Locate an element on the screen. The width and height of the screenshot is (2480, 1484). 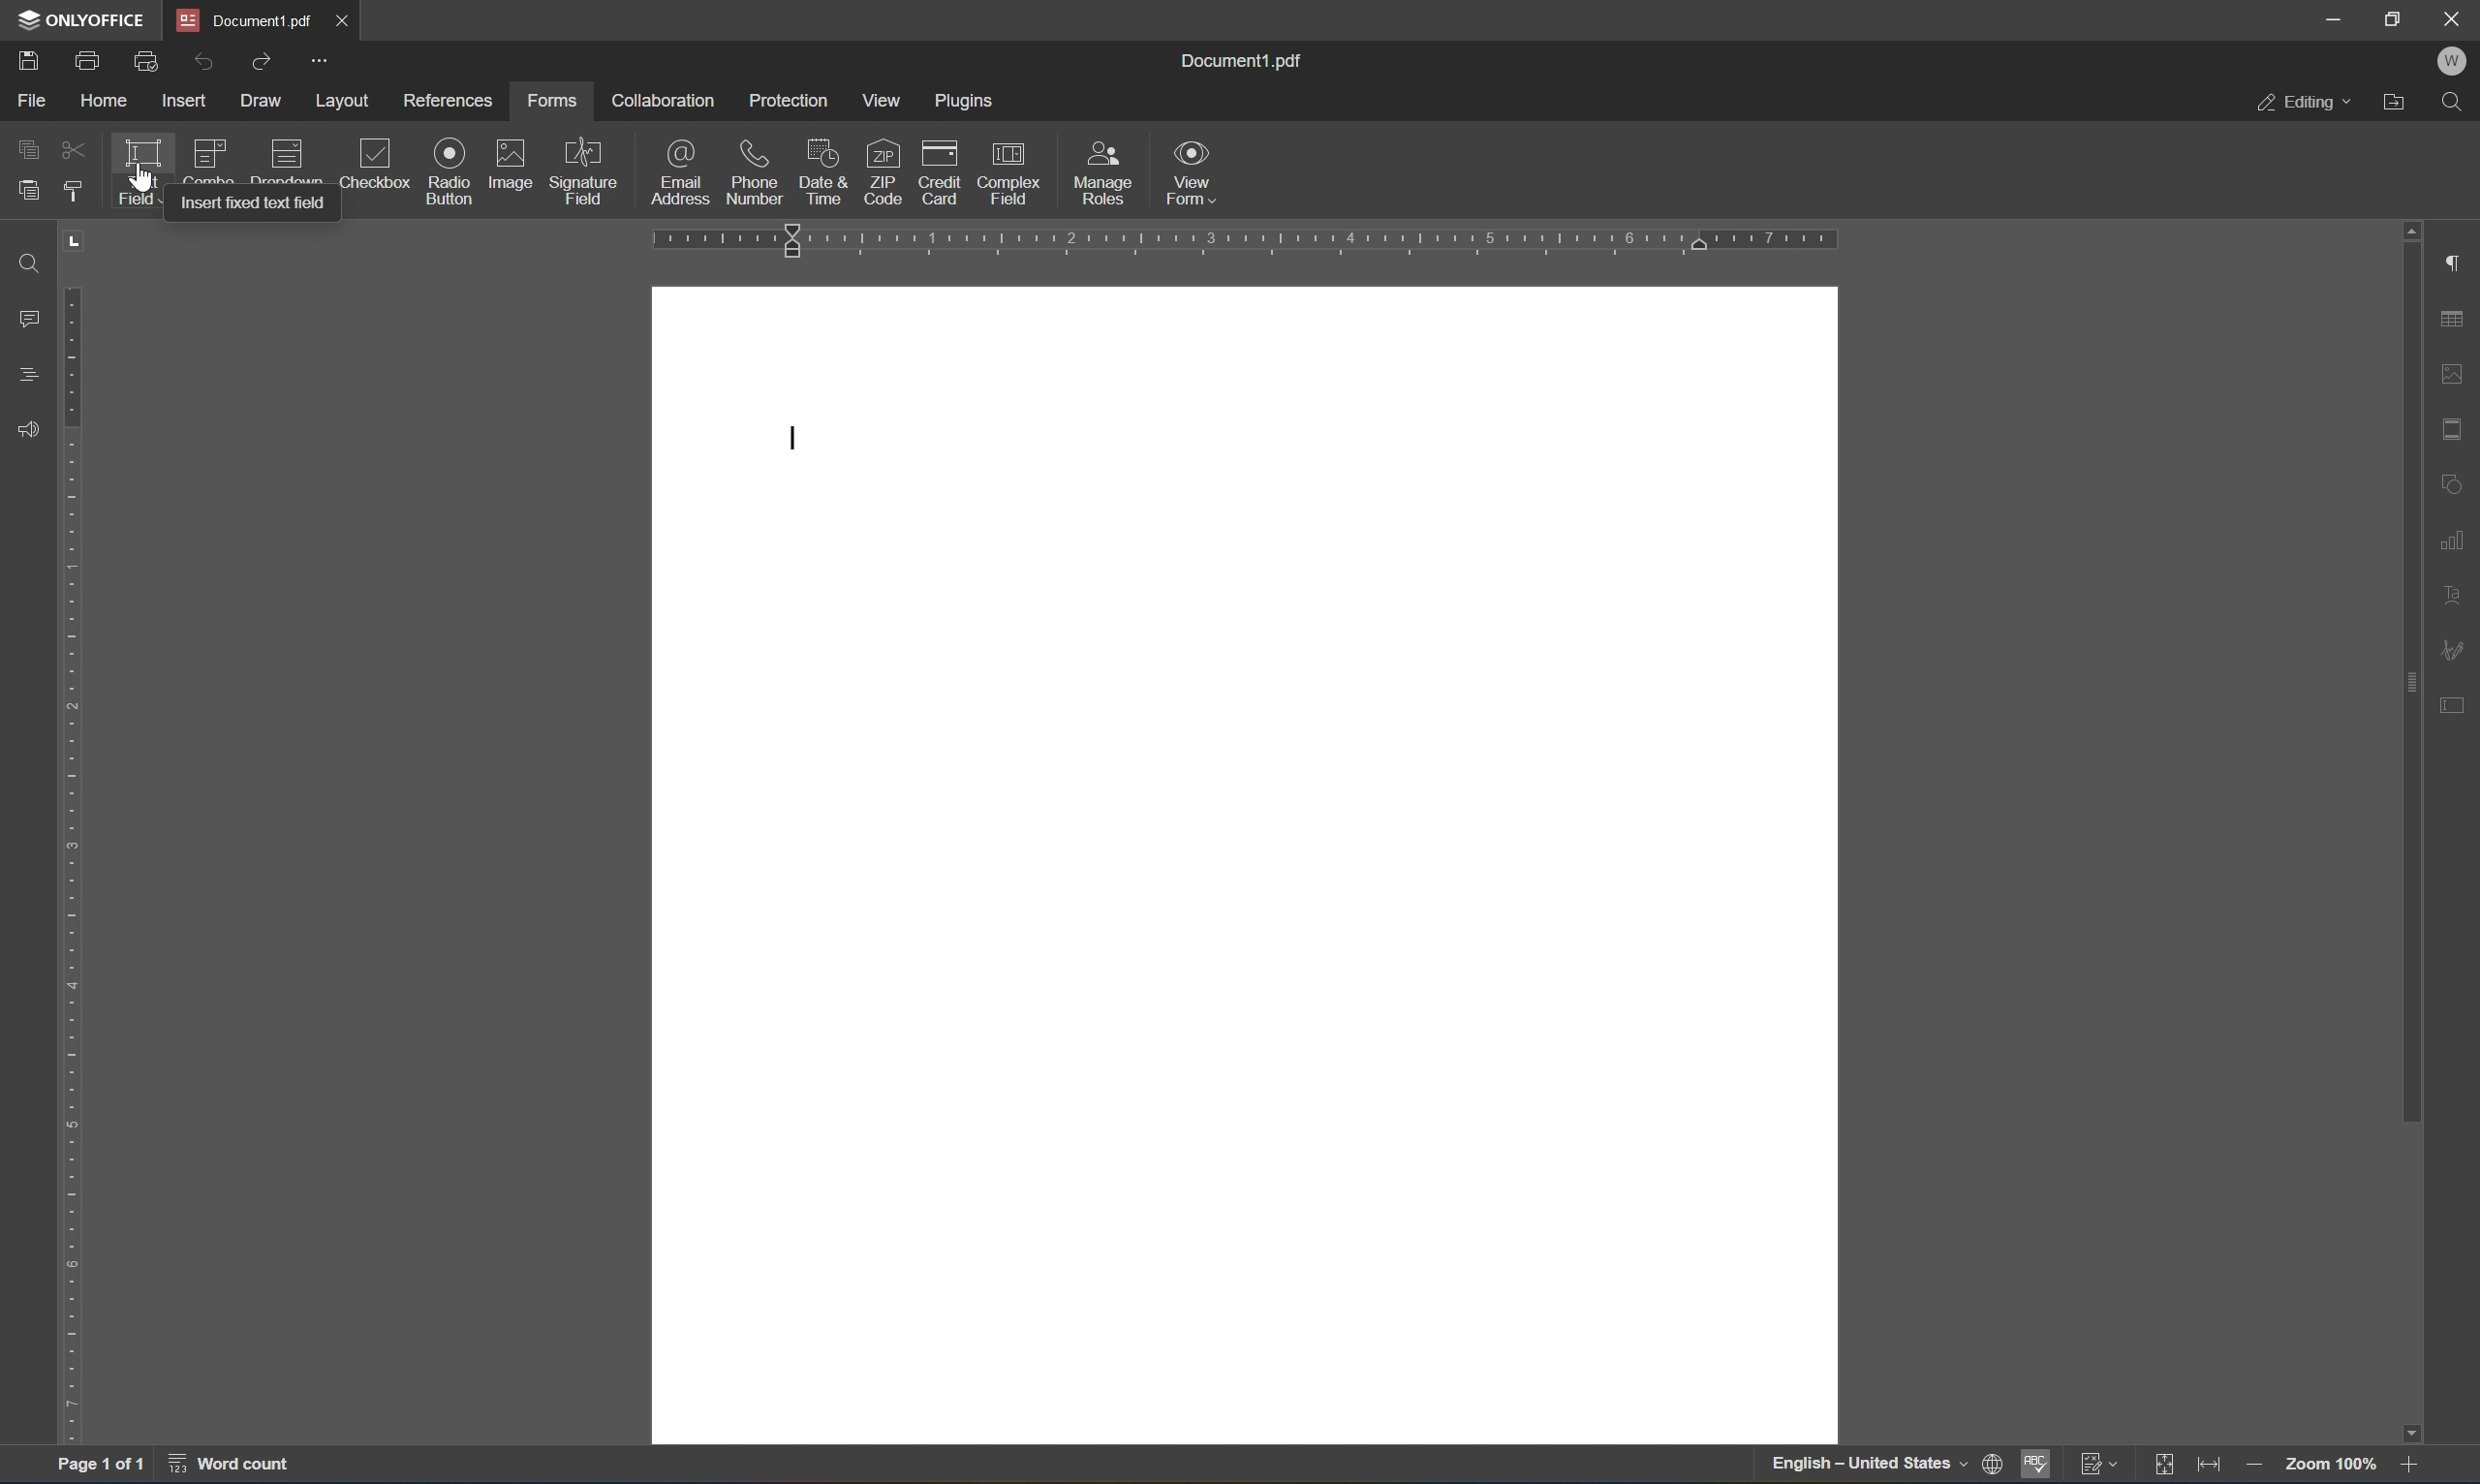
track changes is located at coordinates (2096, 1464).